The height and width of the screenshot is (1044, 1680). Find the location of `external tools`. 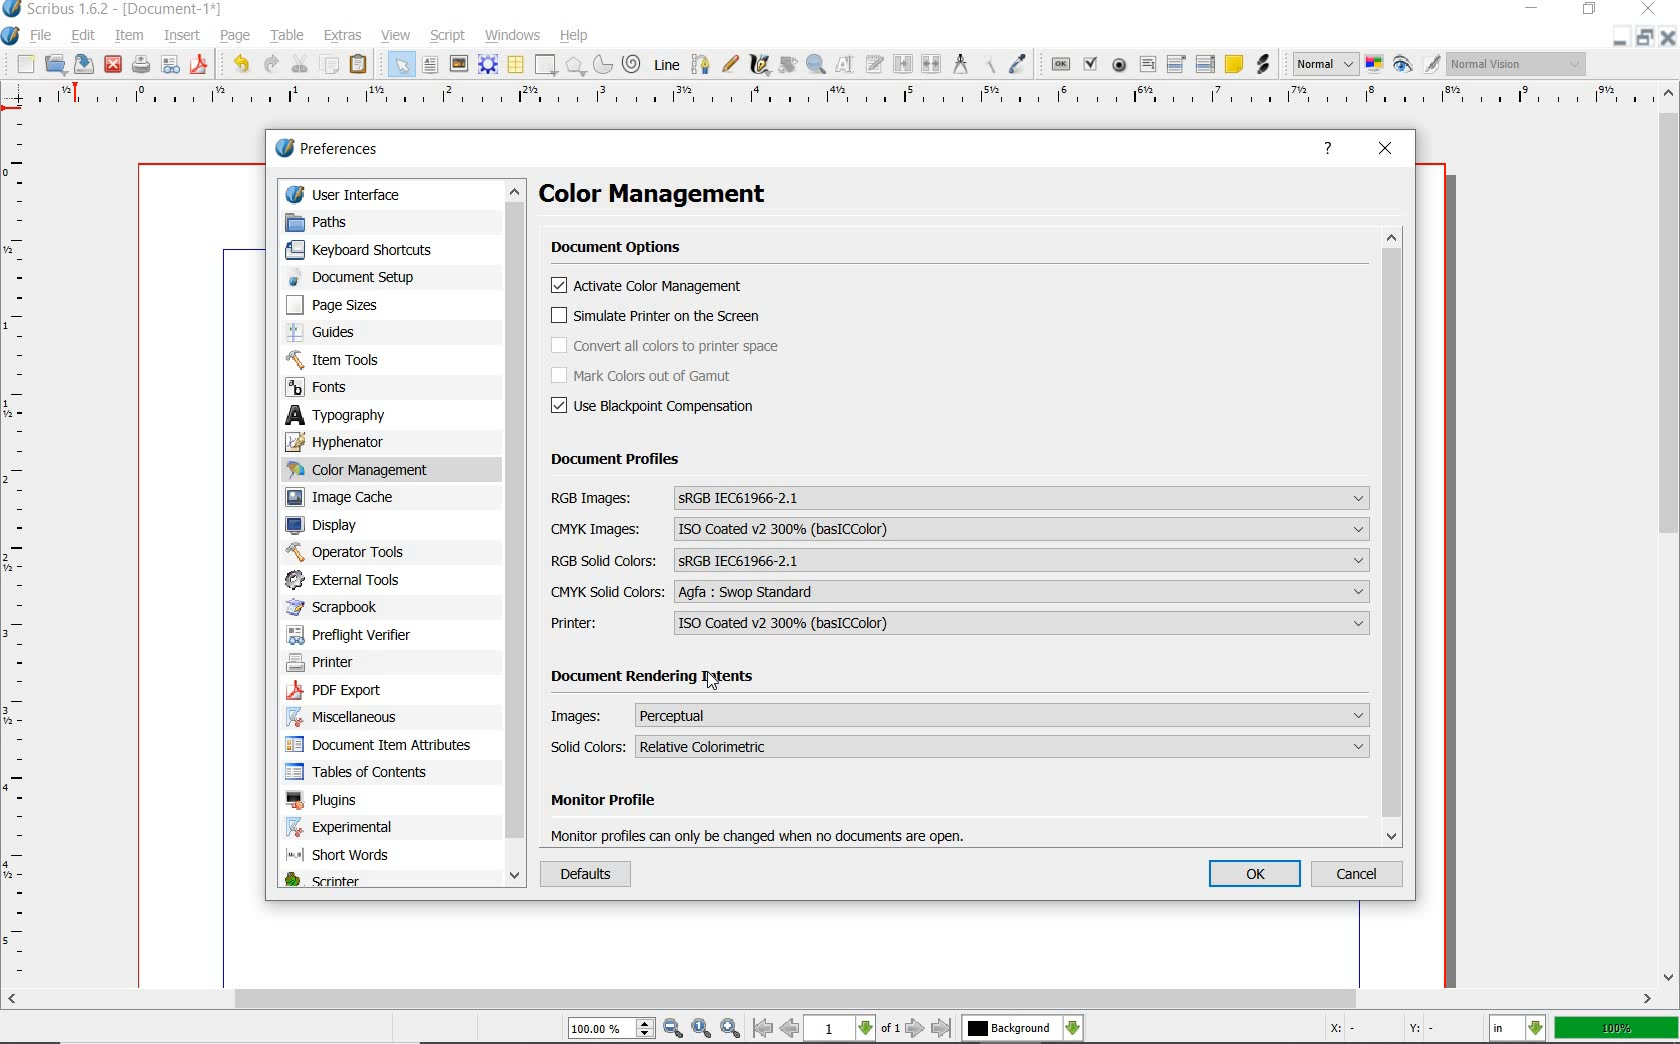

external tools is located at coordinates (349, 580).